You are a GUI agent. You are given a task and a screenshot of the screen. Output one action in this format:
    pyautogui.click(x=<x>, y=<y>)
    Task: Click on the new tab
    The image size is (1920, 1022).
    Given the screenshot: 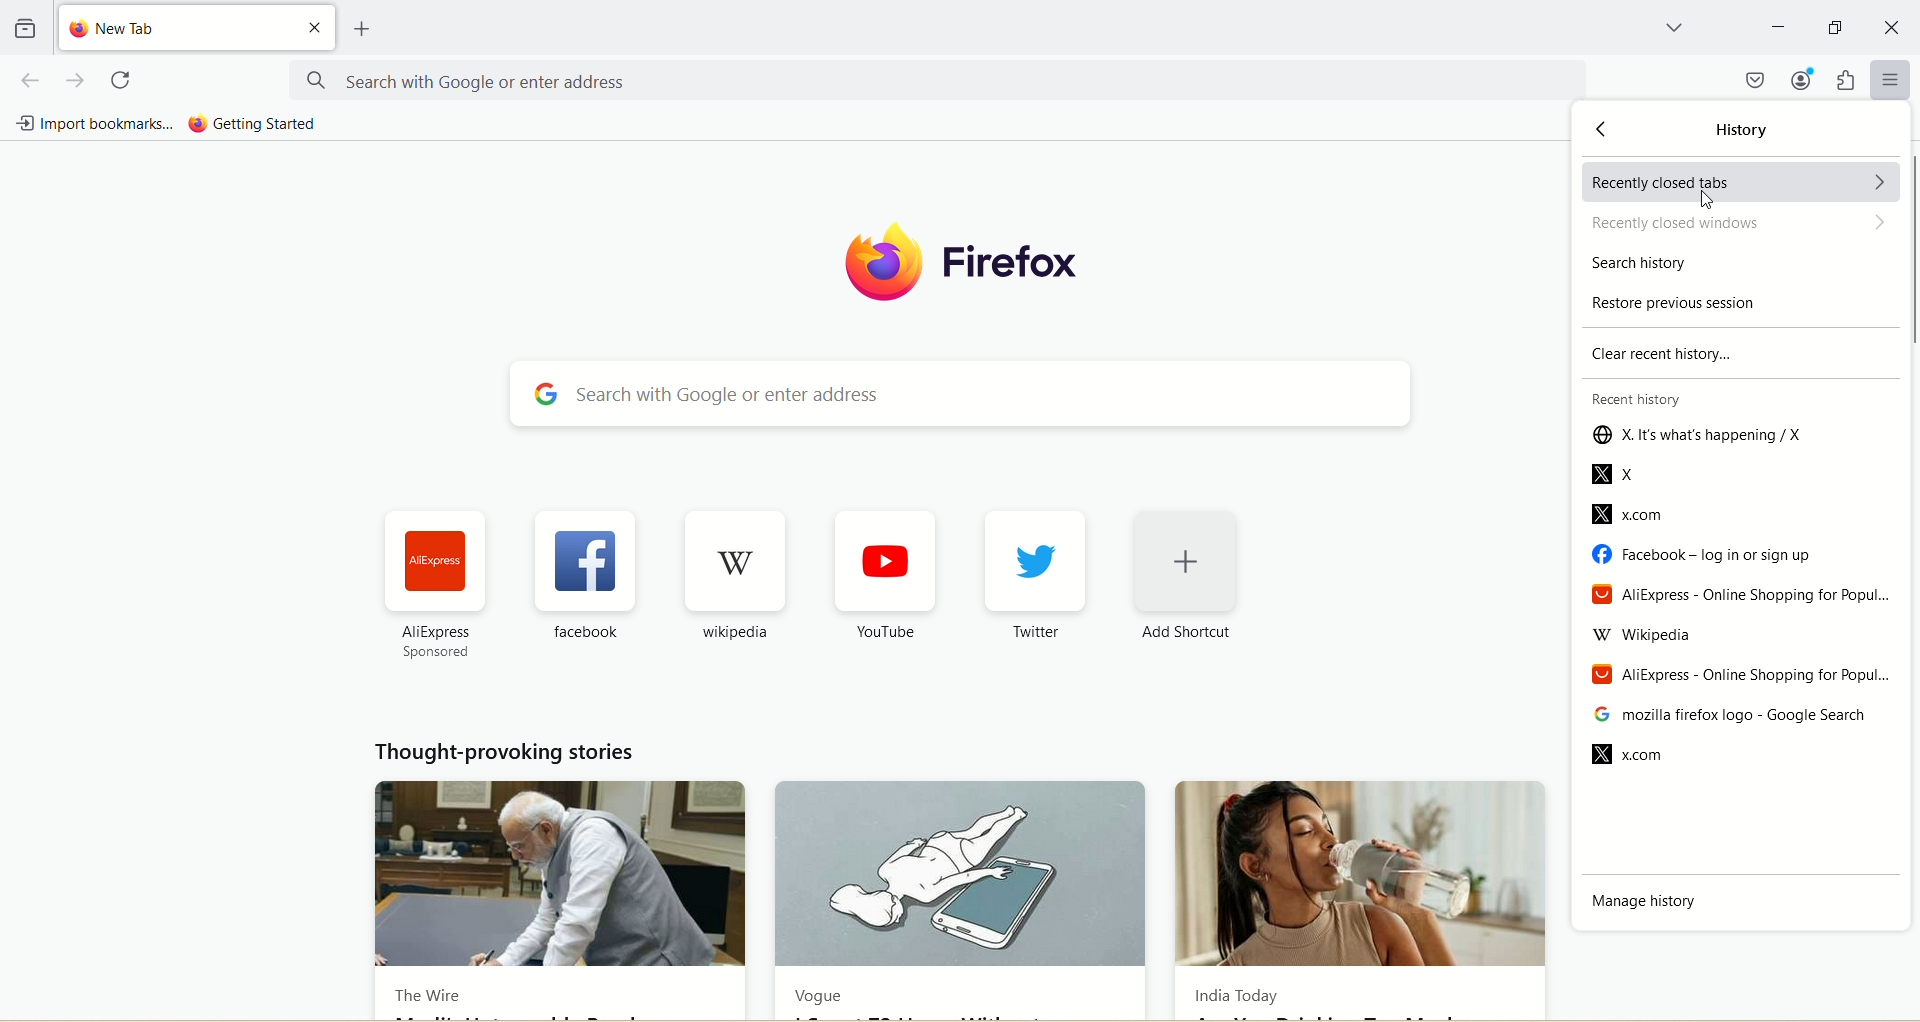 What is the action you would take?
    pyautogui.click(x=171, y=28)
    